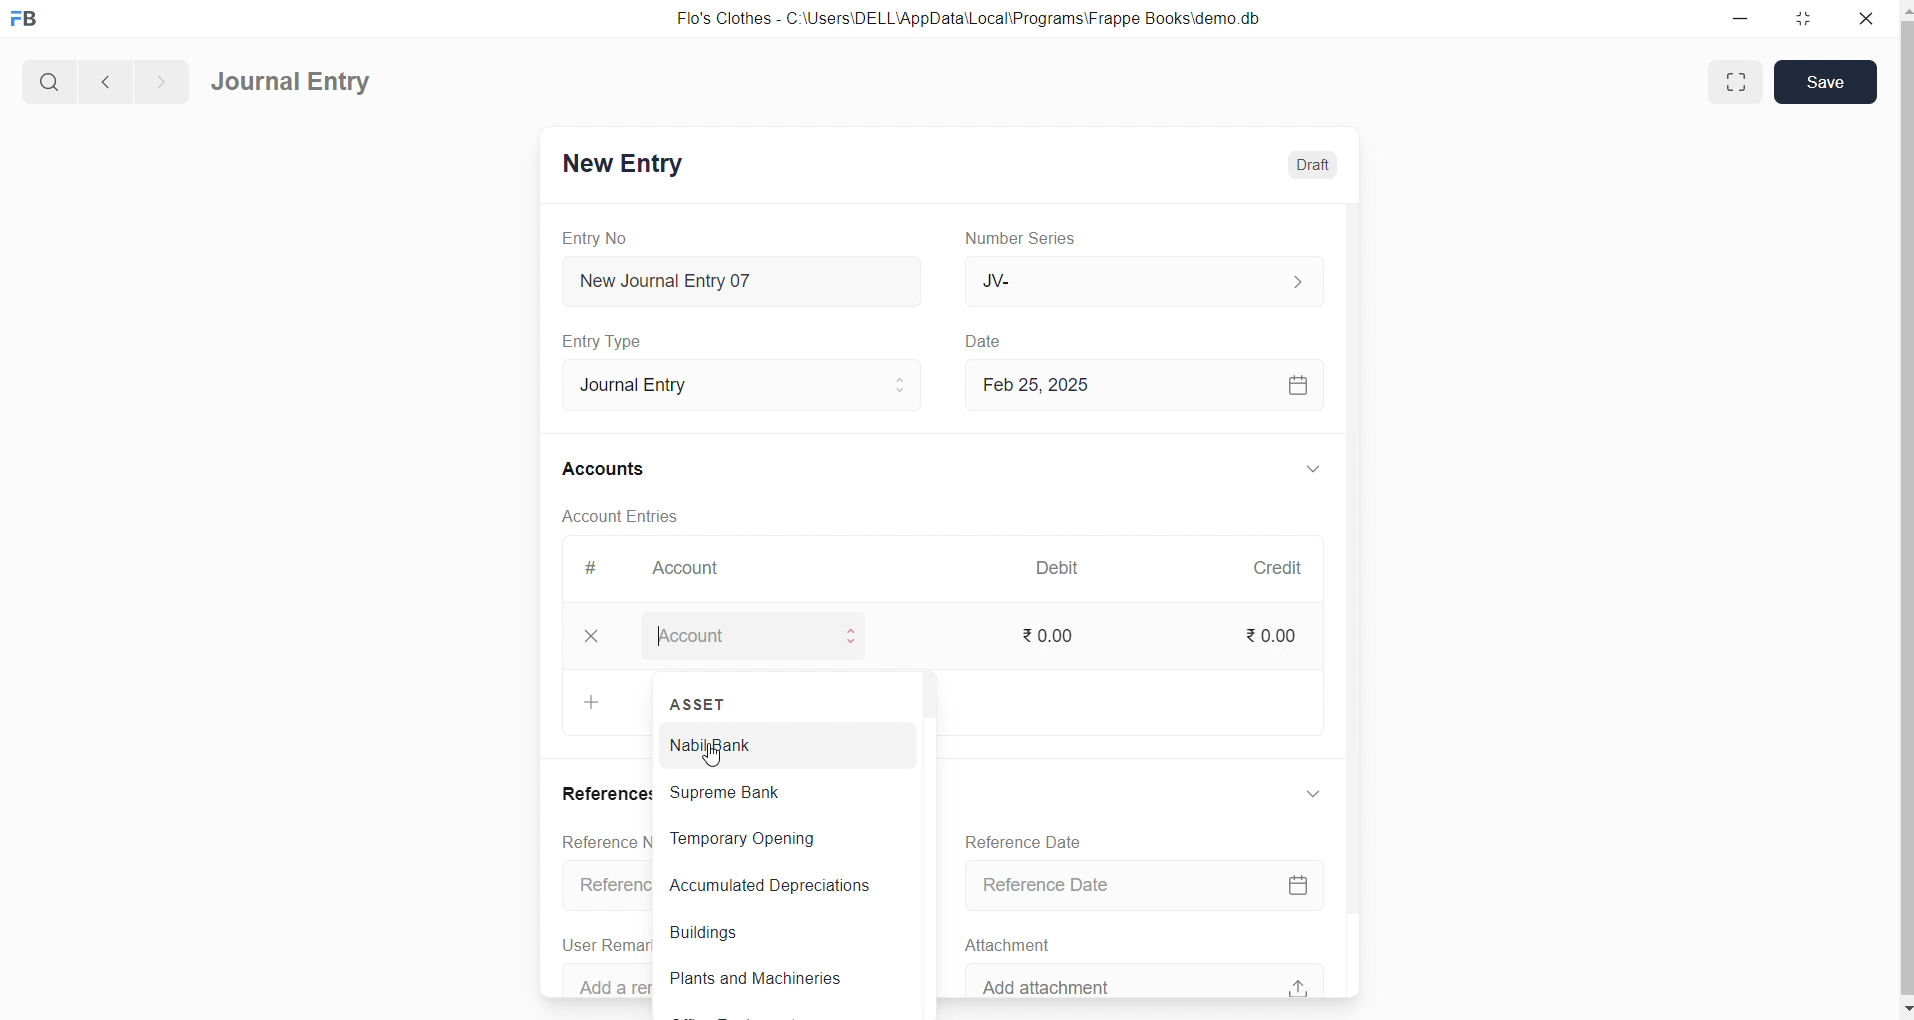 This screenshot has width=1914, height=1020. I want to click on Reference Number, so click(599, 842).